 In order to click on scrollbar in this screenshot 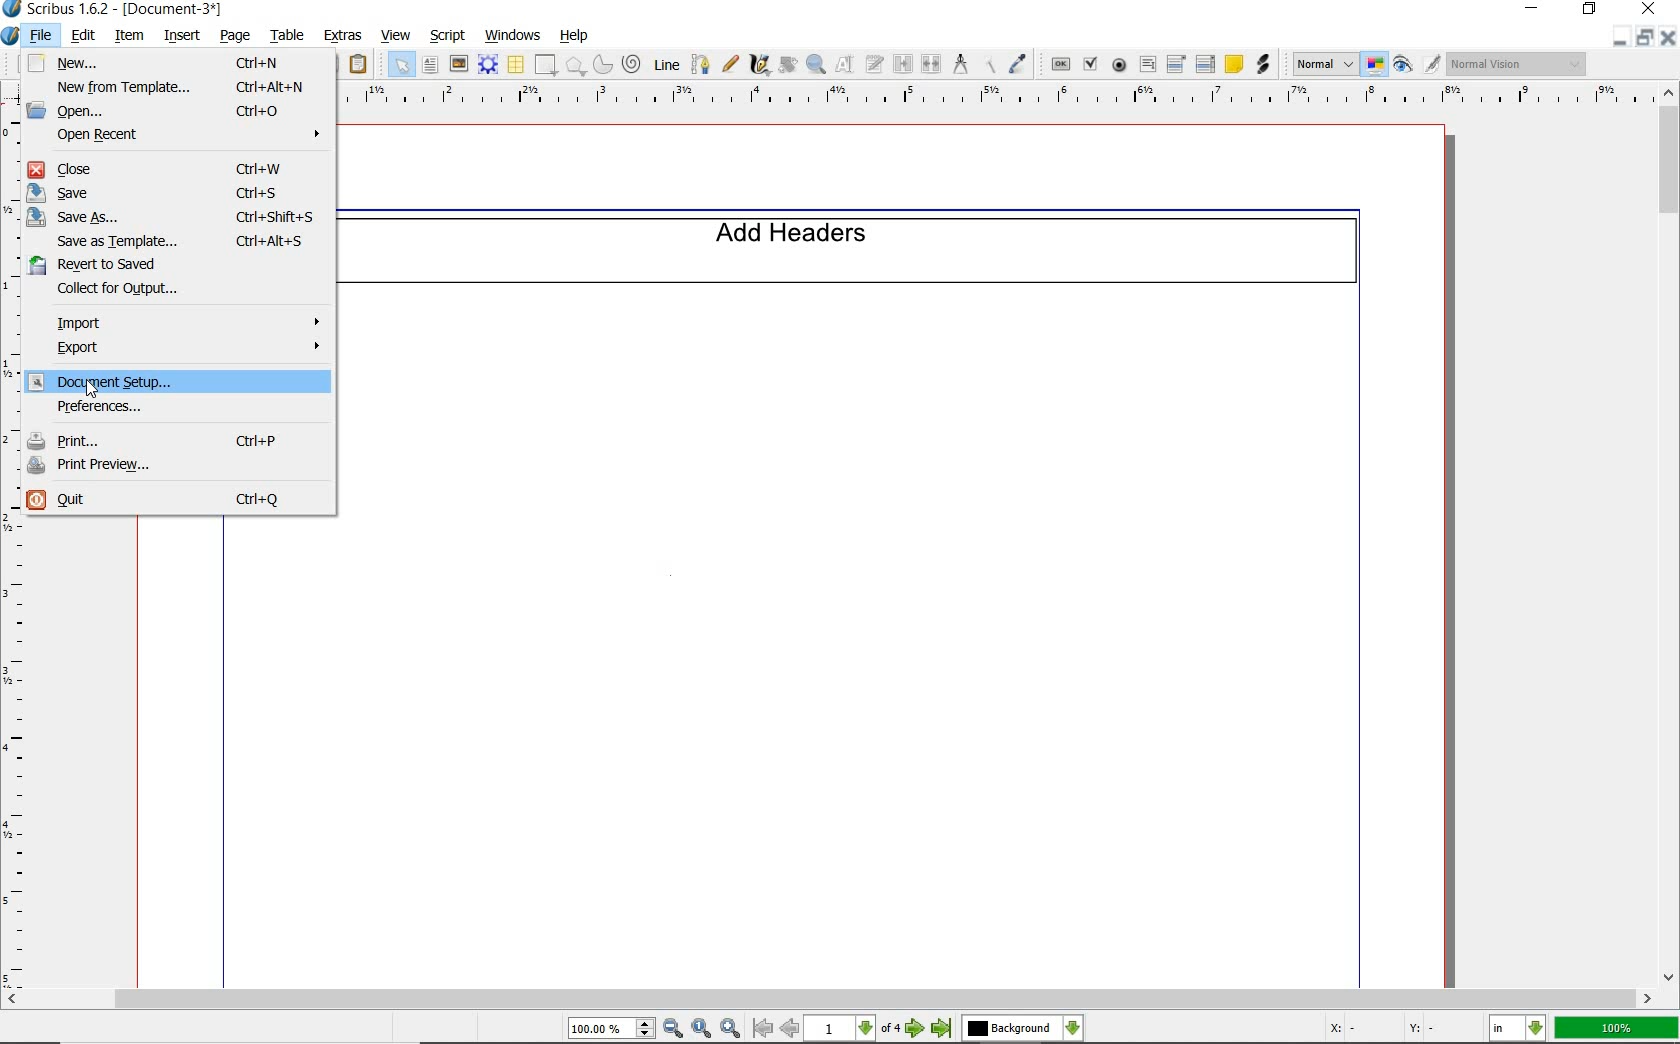, I will do `click(828, 1001)`.